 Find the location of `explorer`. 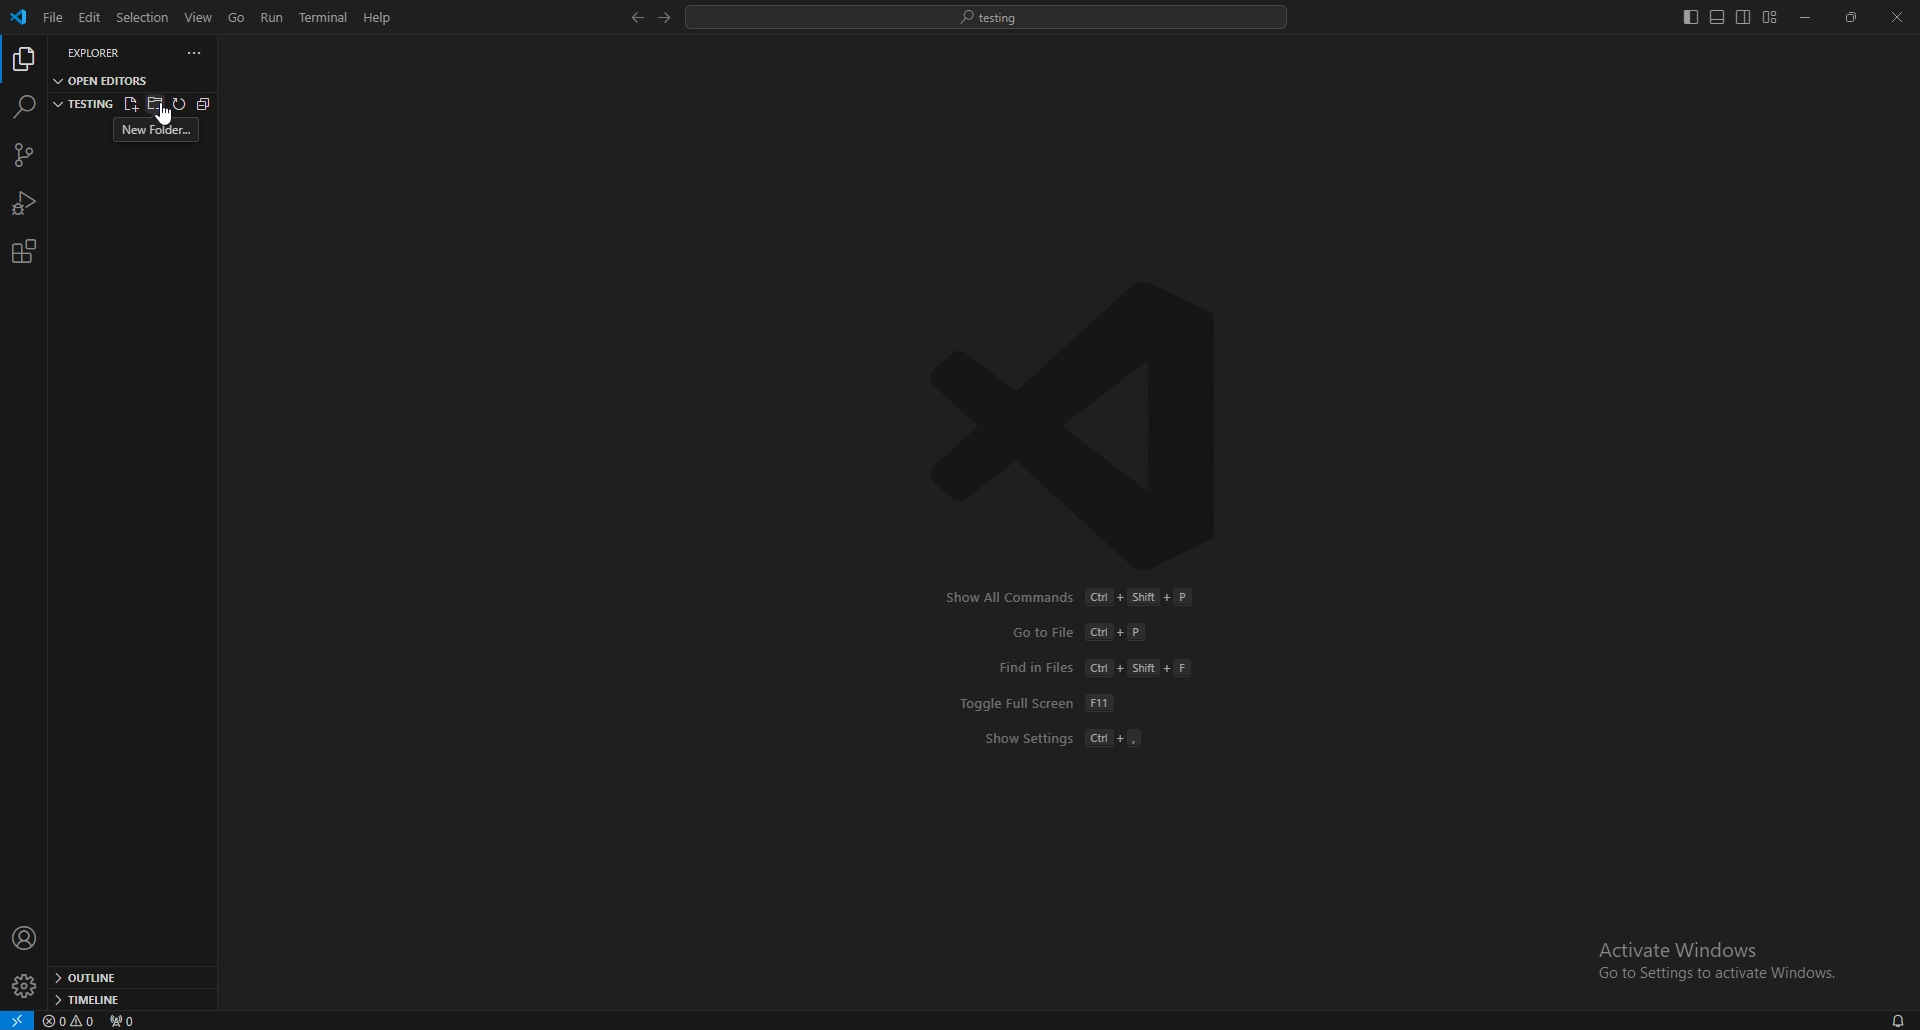

explorer is located at coordinates (106, 52).